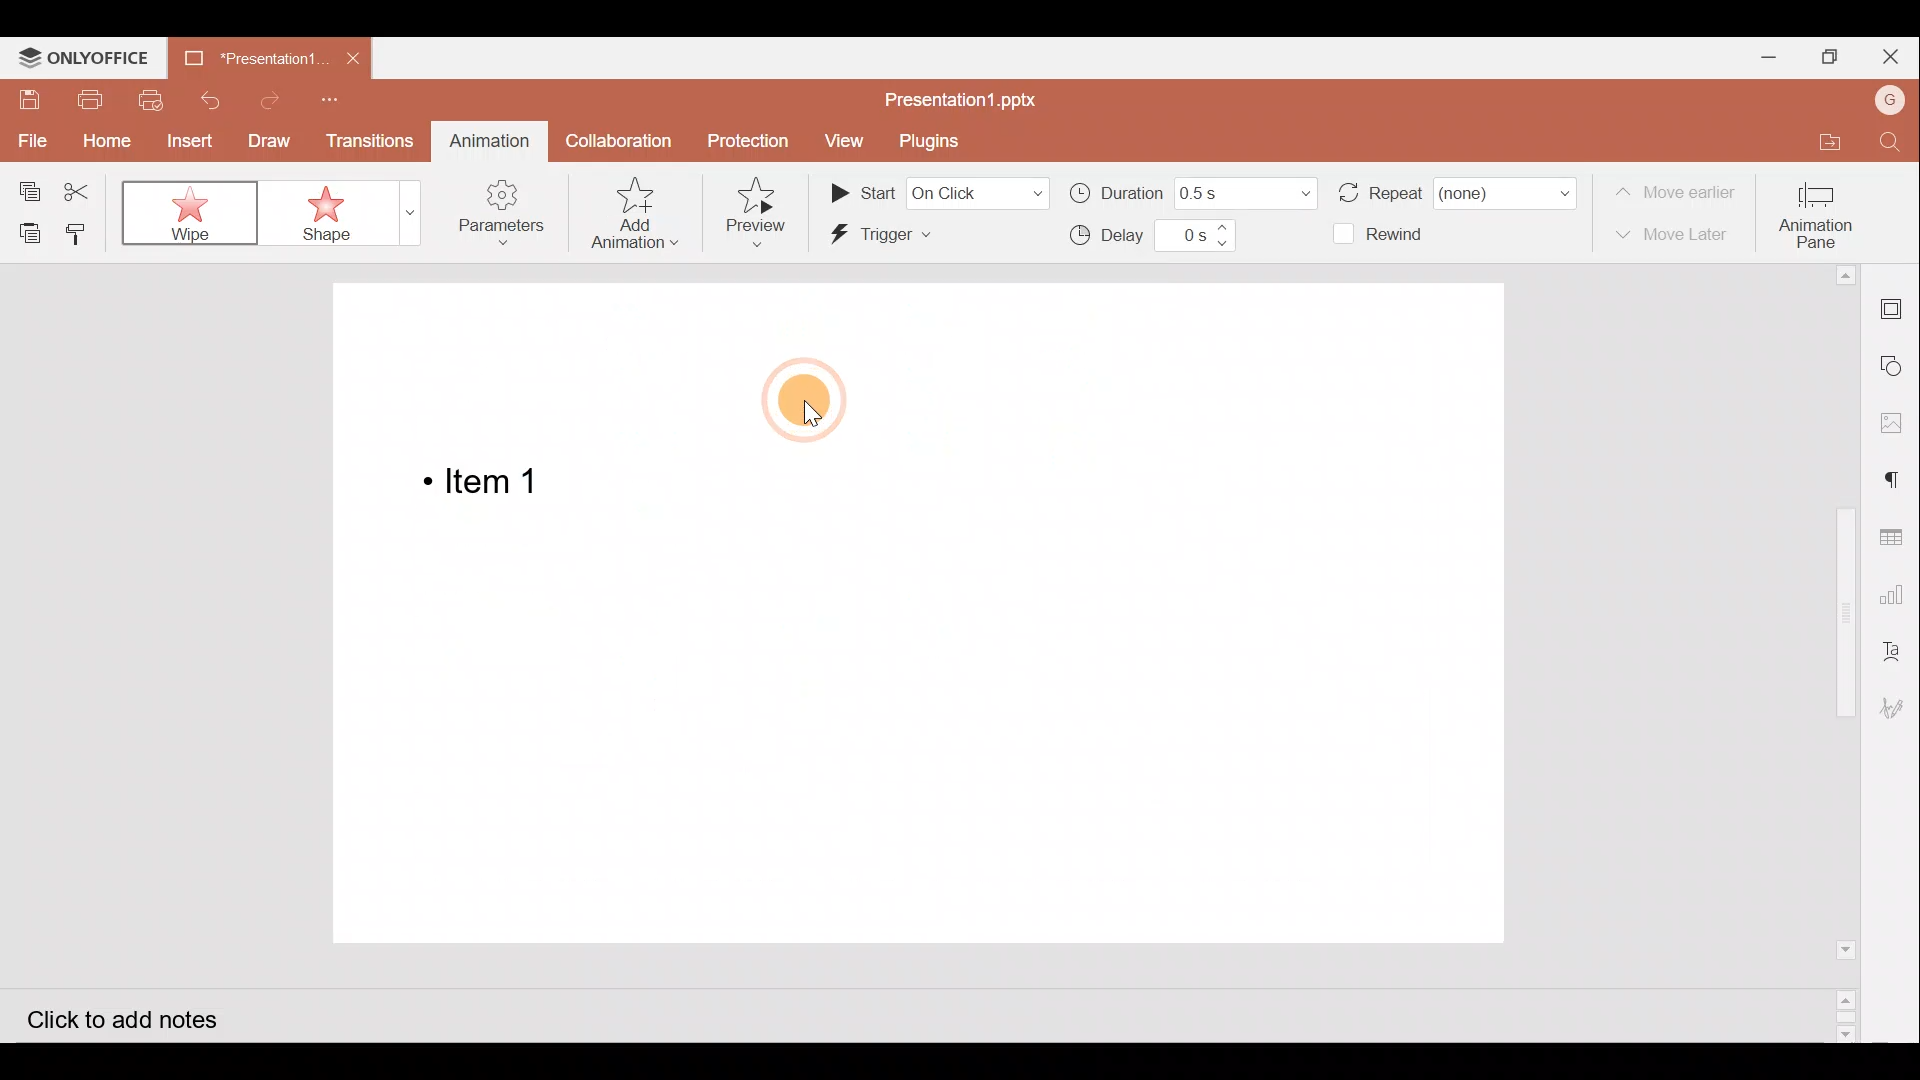 Image resolution: width=1920 pixels, height=1080 pixels. What do you see at coordinates (151, 97) in the screenshot?
I see `Quick print` at bounding box center [151, 97].